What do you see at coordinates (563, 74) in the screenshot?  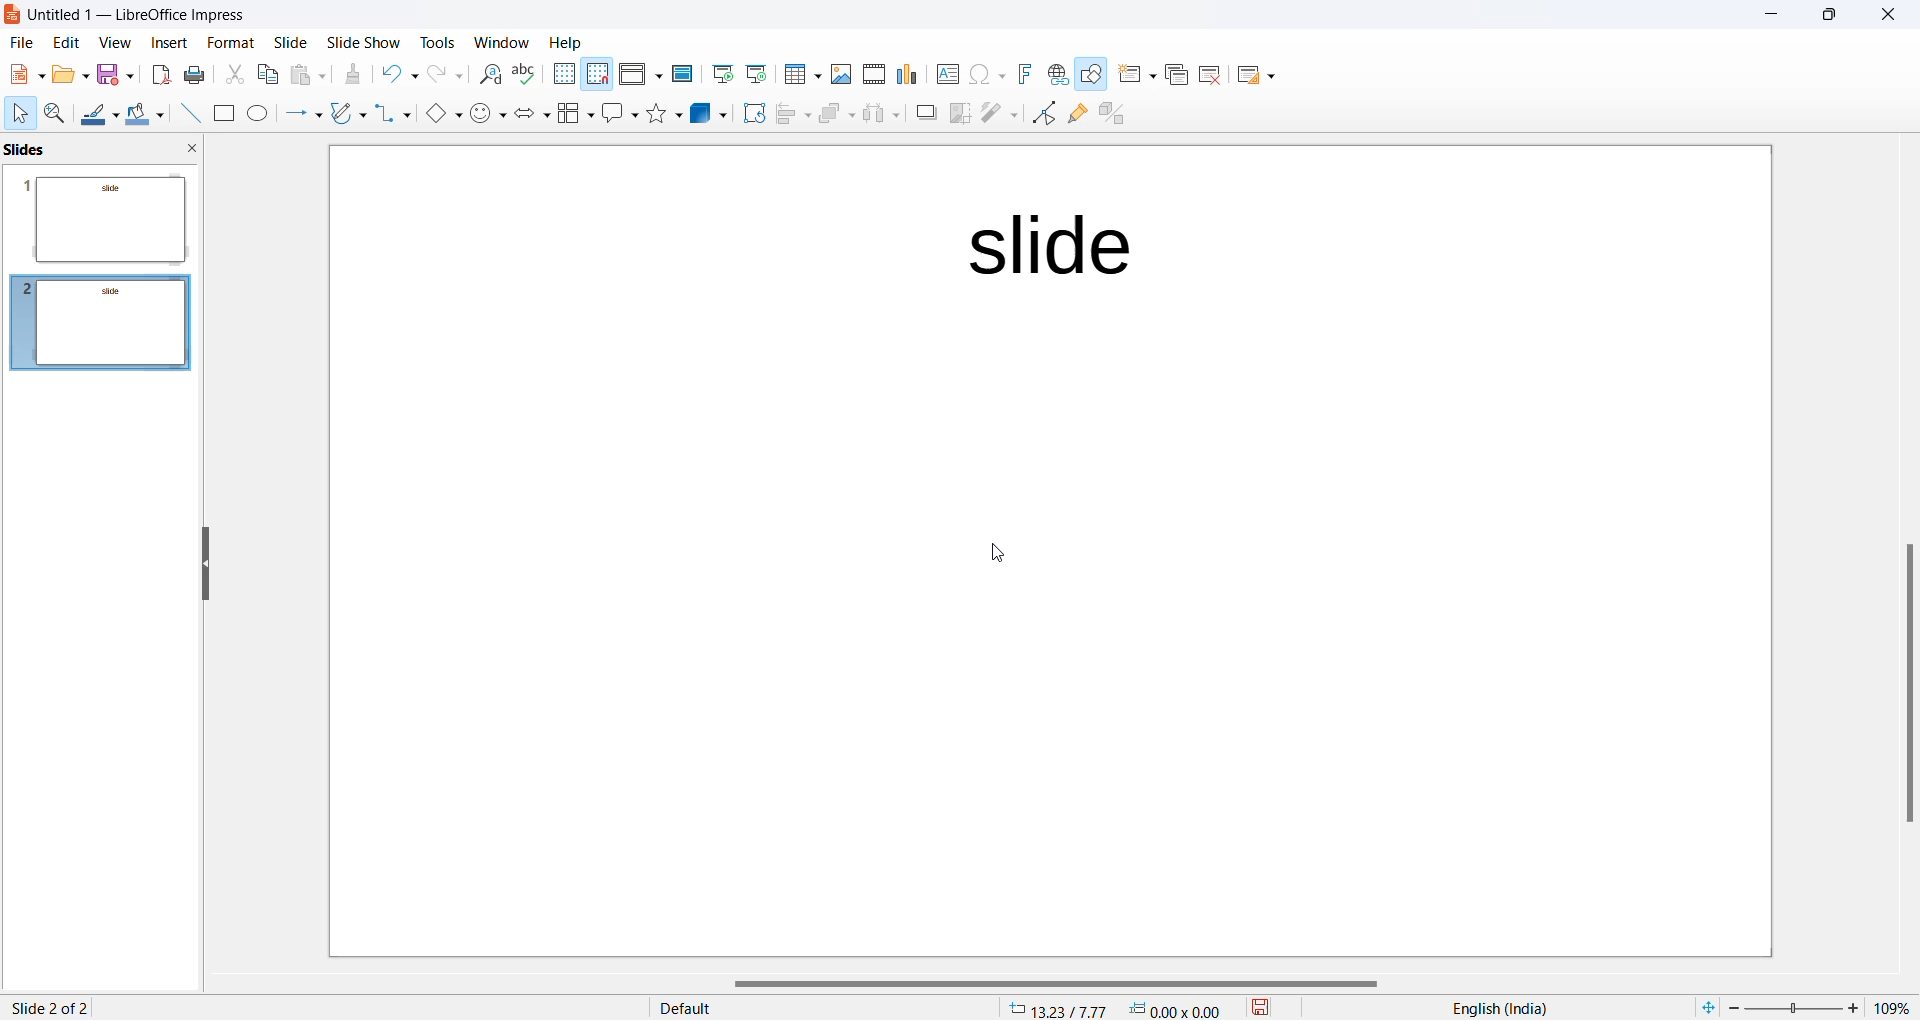 I see `Display grid` at bounding box center [563, 74].